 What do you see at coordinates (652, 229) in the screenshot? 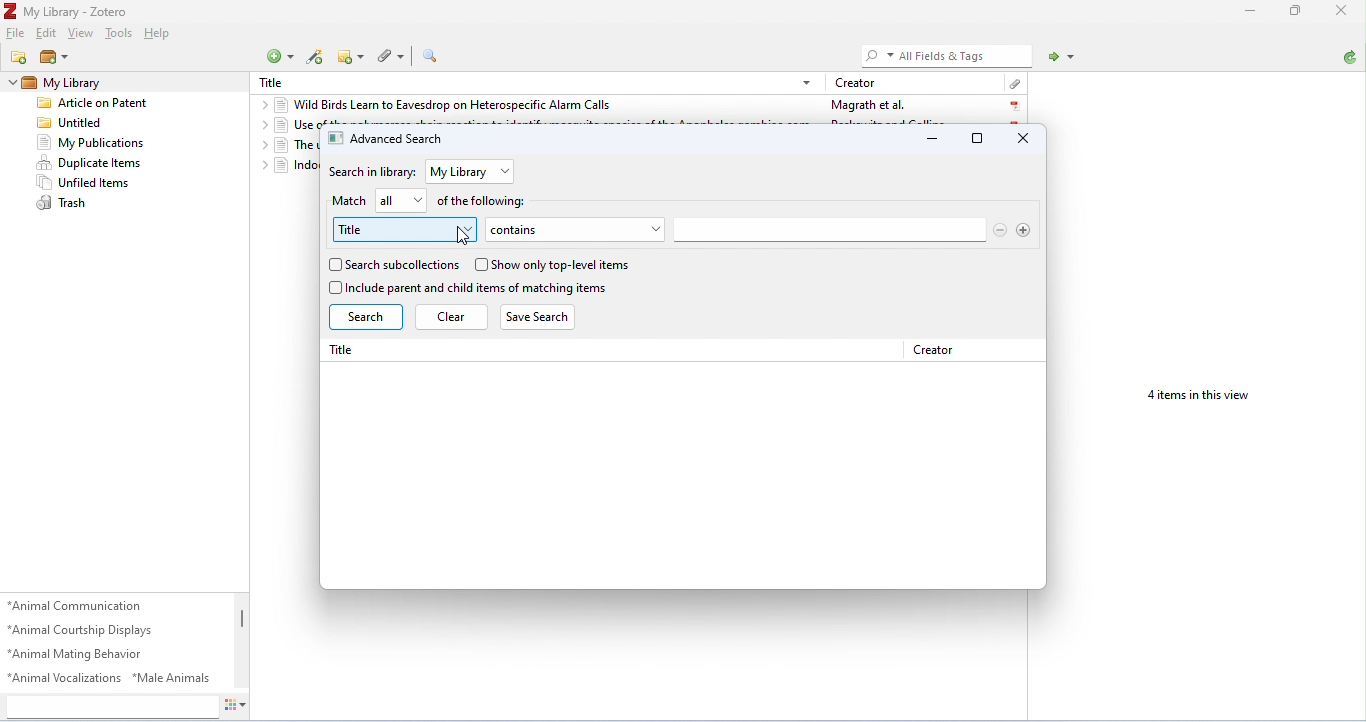
I see `drop-down` at bounding box center [652, 229].